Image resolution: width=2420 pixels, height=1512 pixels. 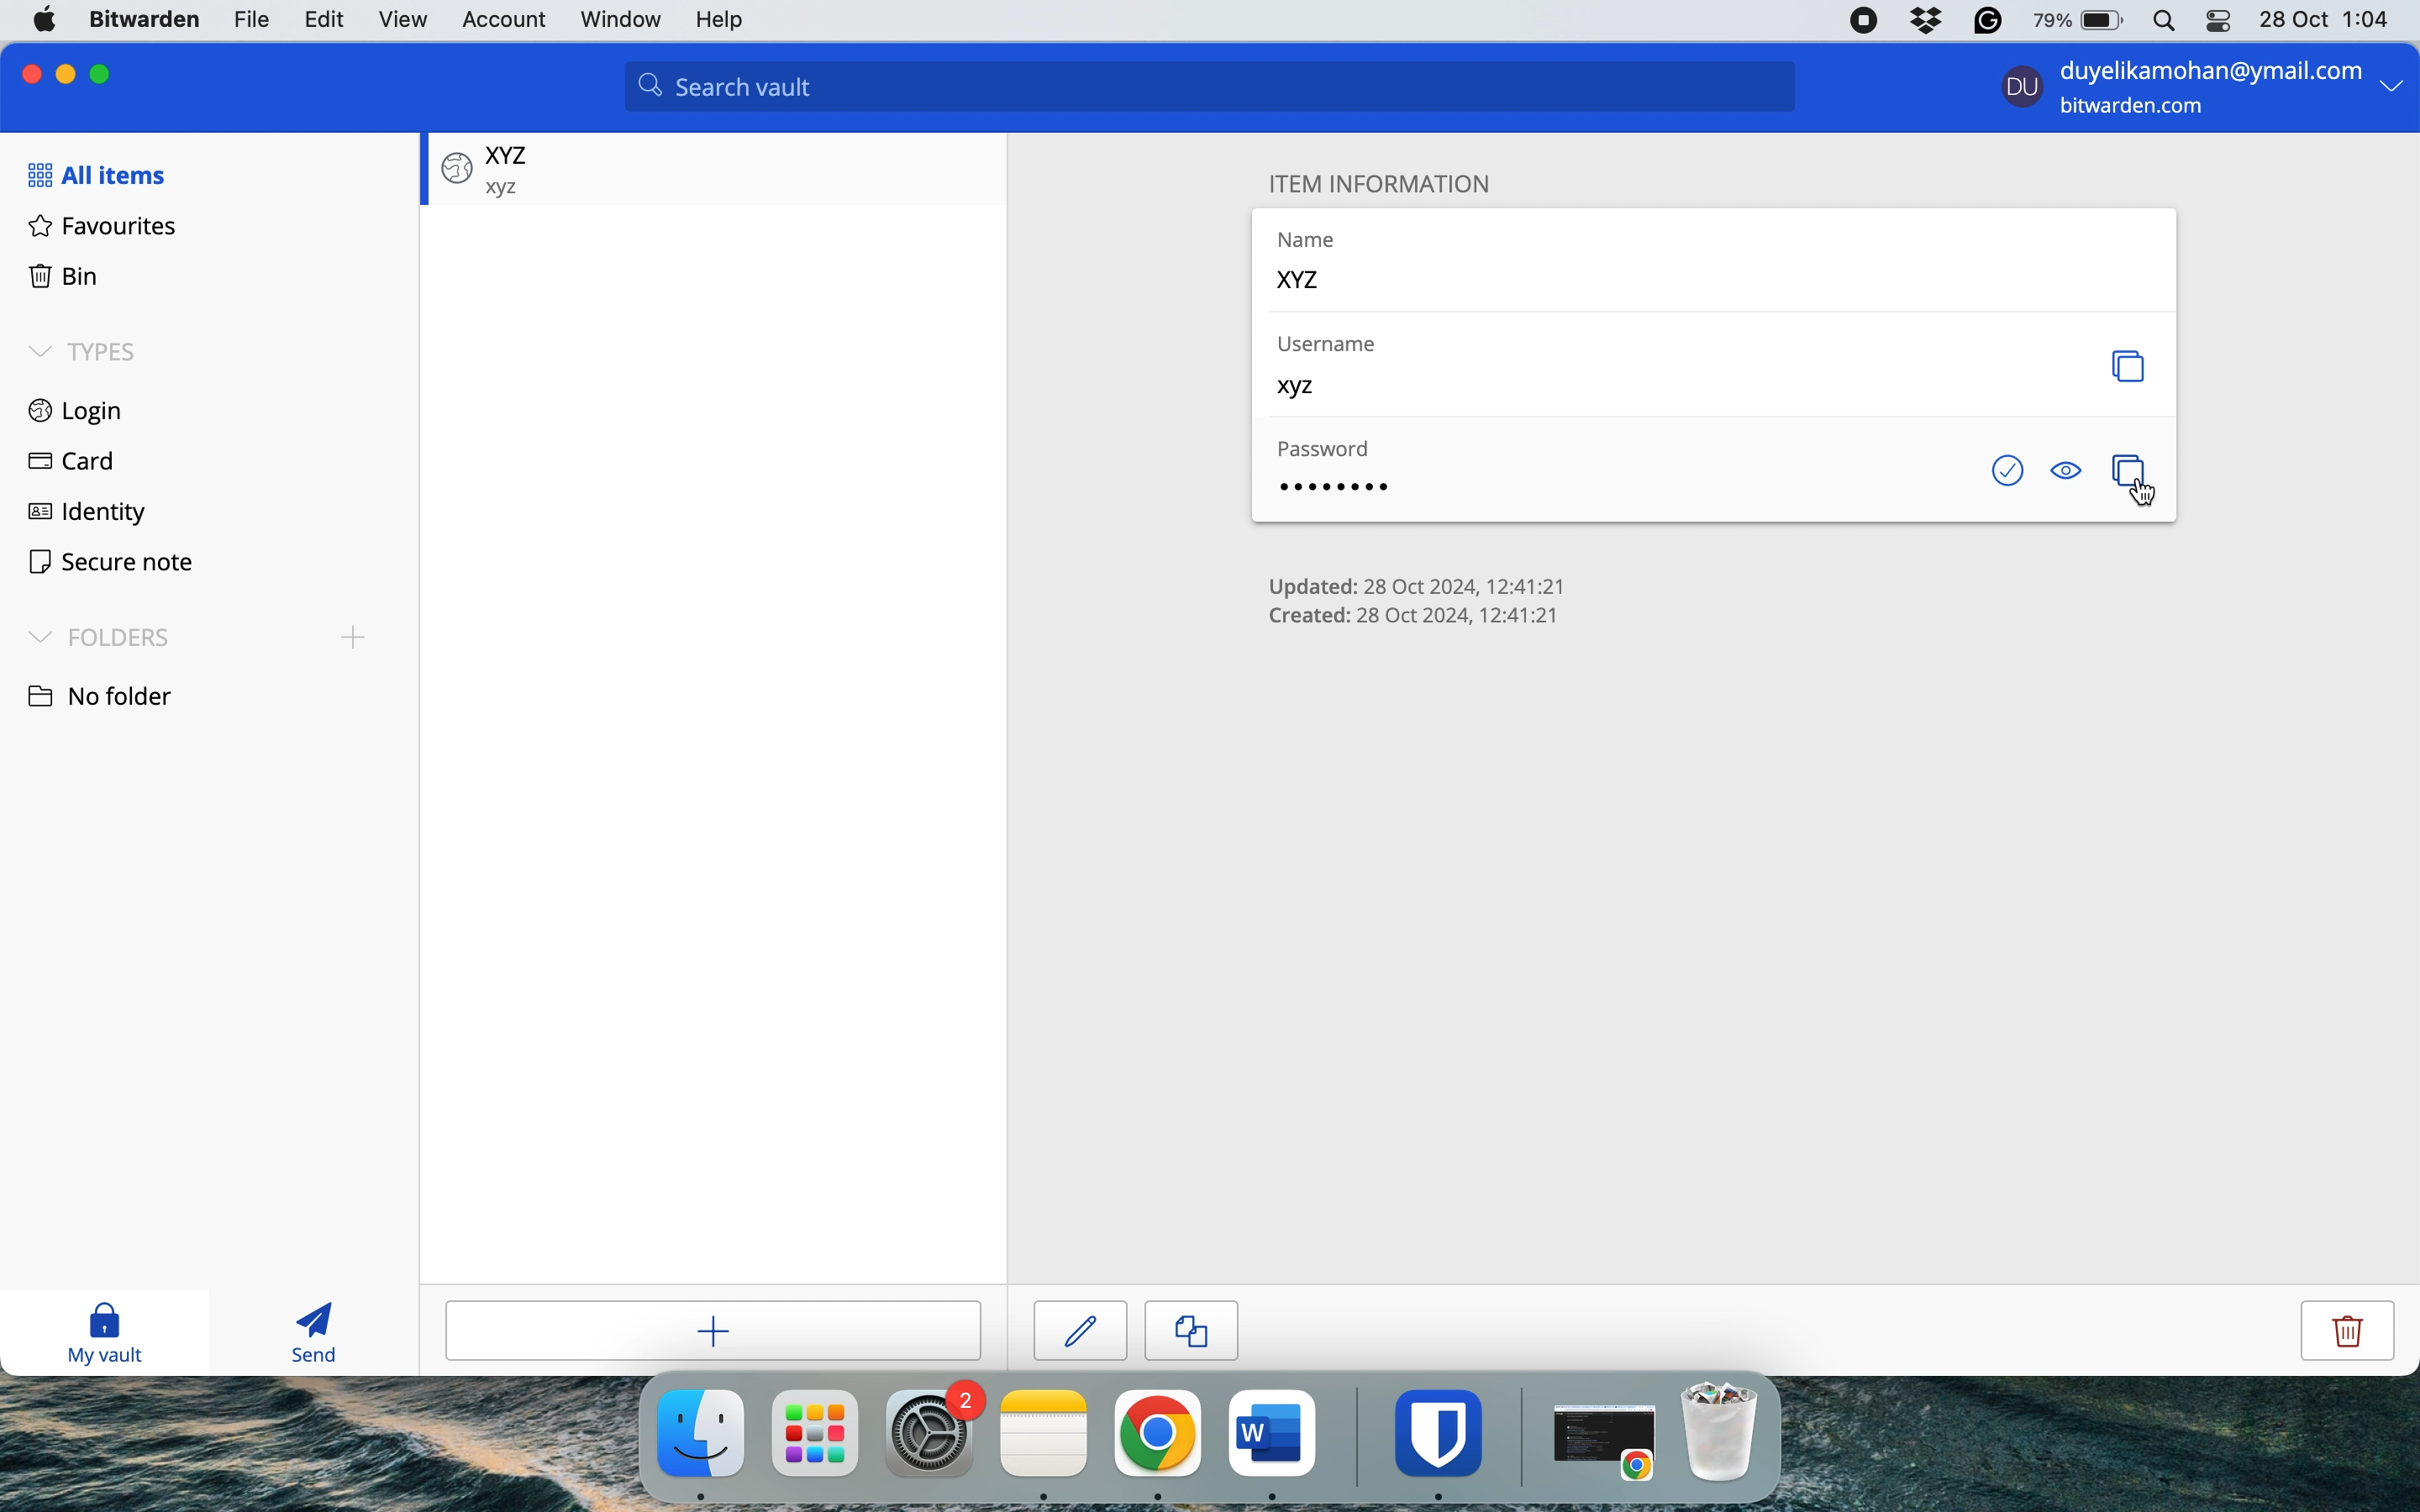 I want to click on system logo, so click(x=48, y=18).